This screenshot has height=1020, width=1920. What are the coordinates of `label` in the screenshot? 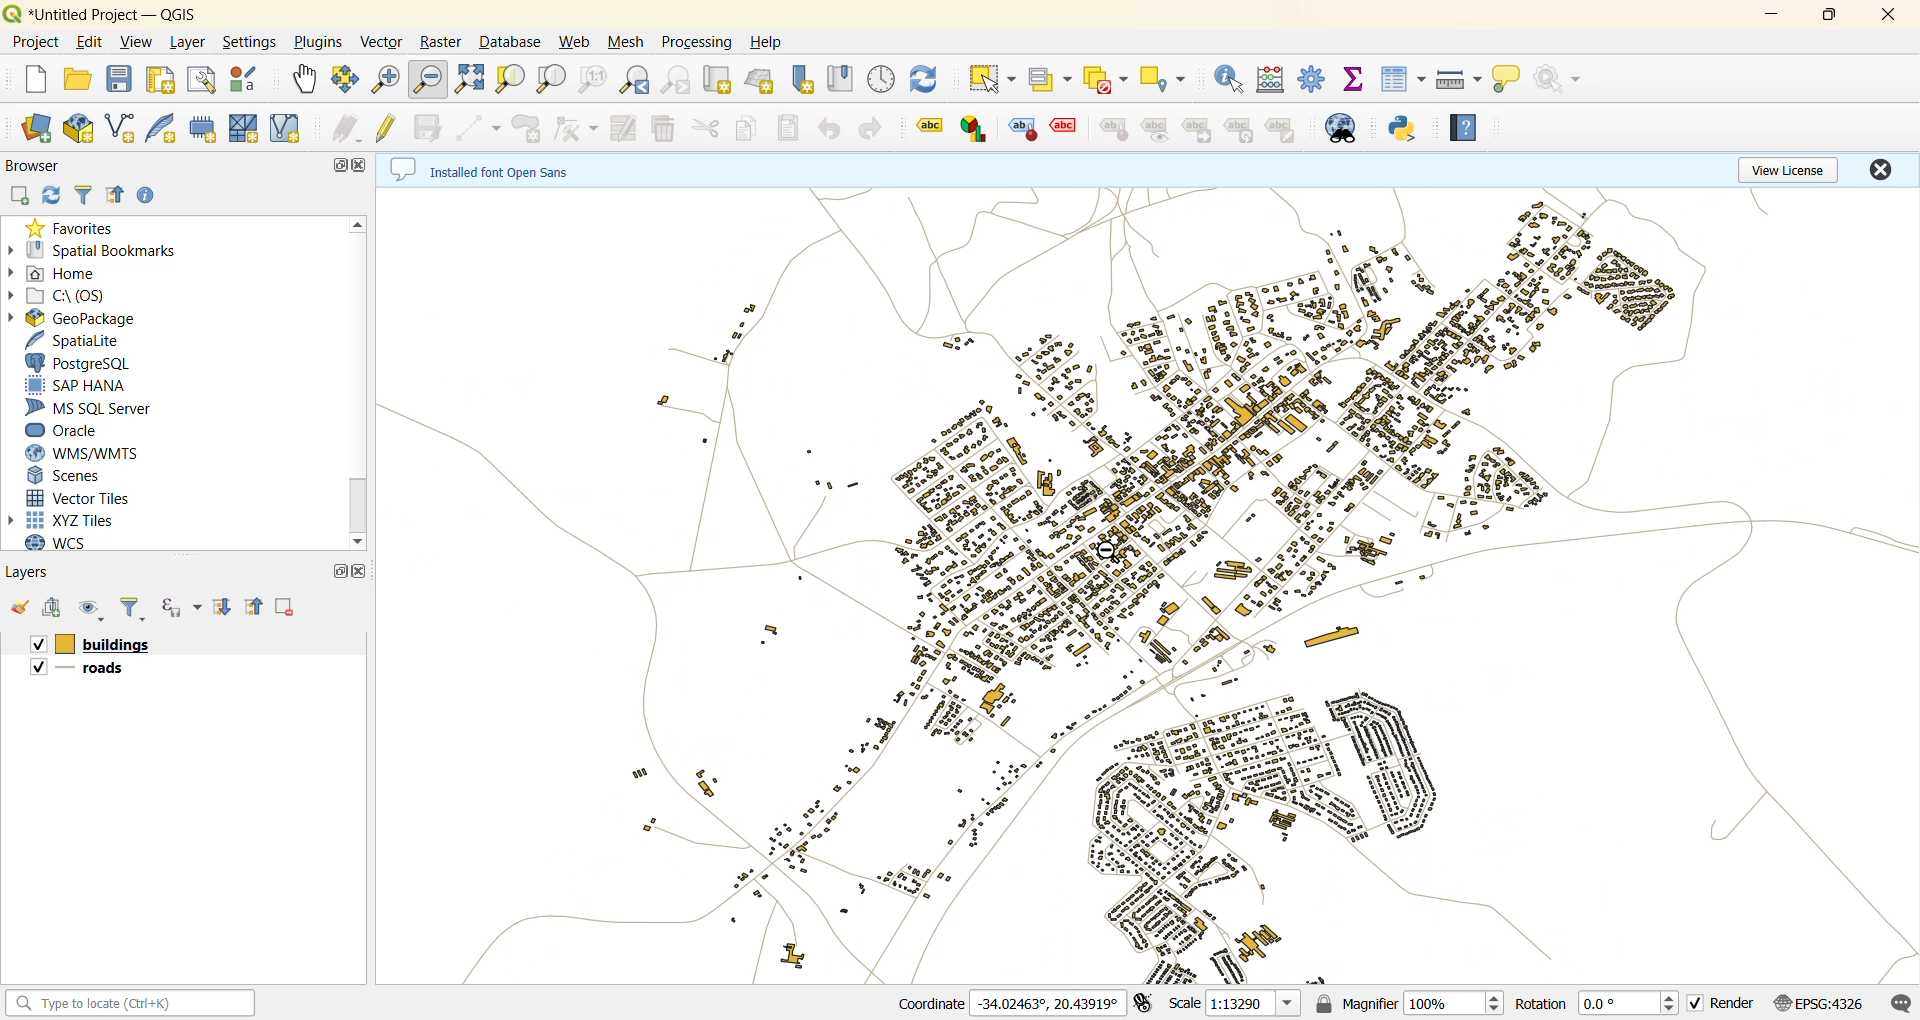 It's located at (1240, 131).